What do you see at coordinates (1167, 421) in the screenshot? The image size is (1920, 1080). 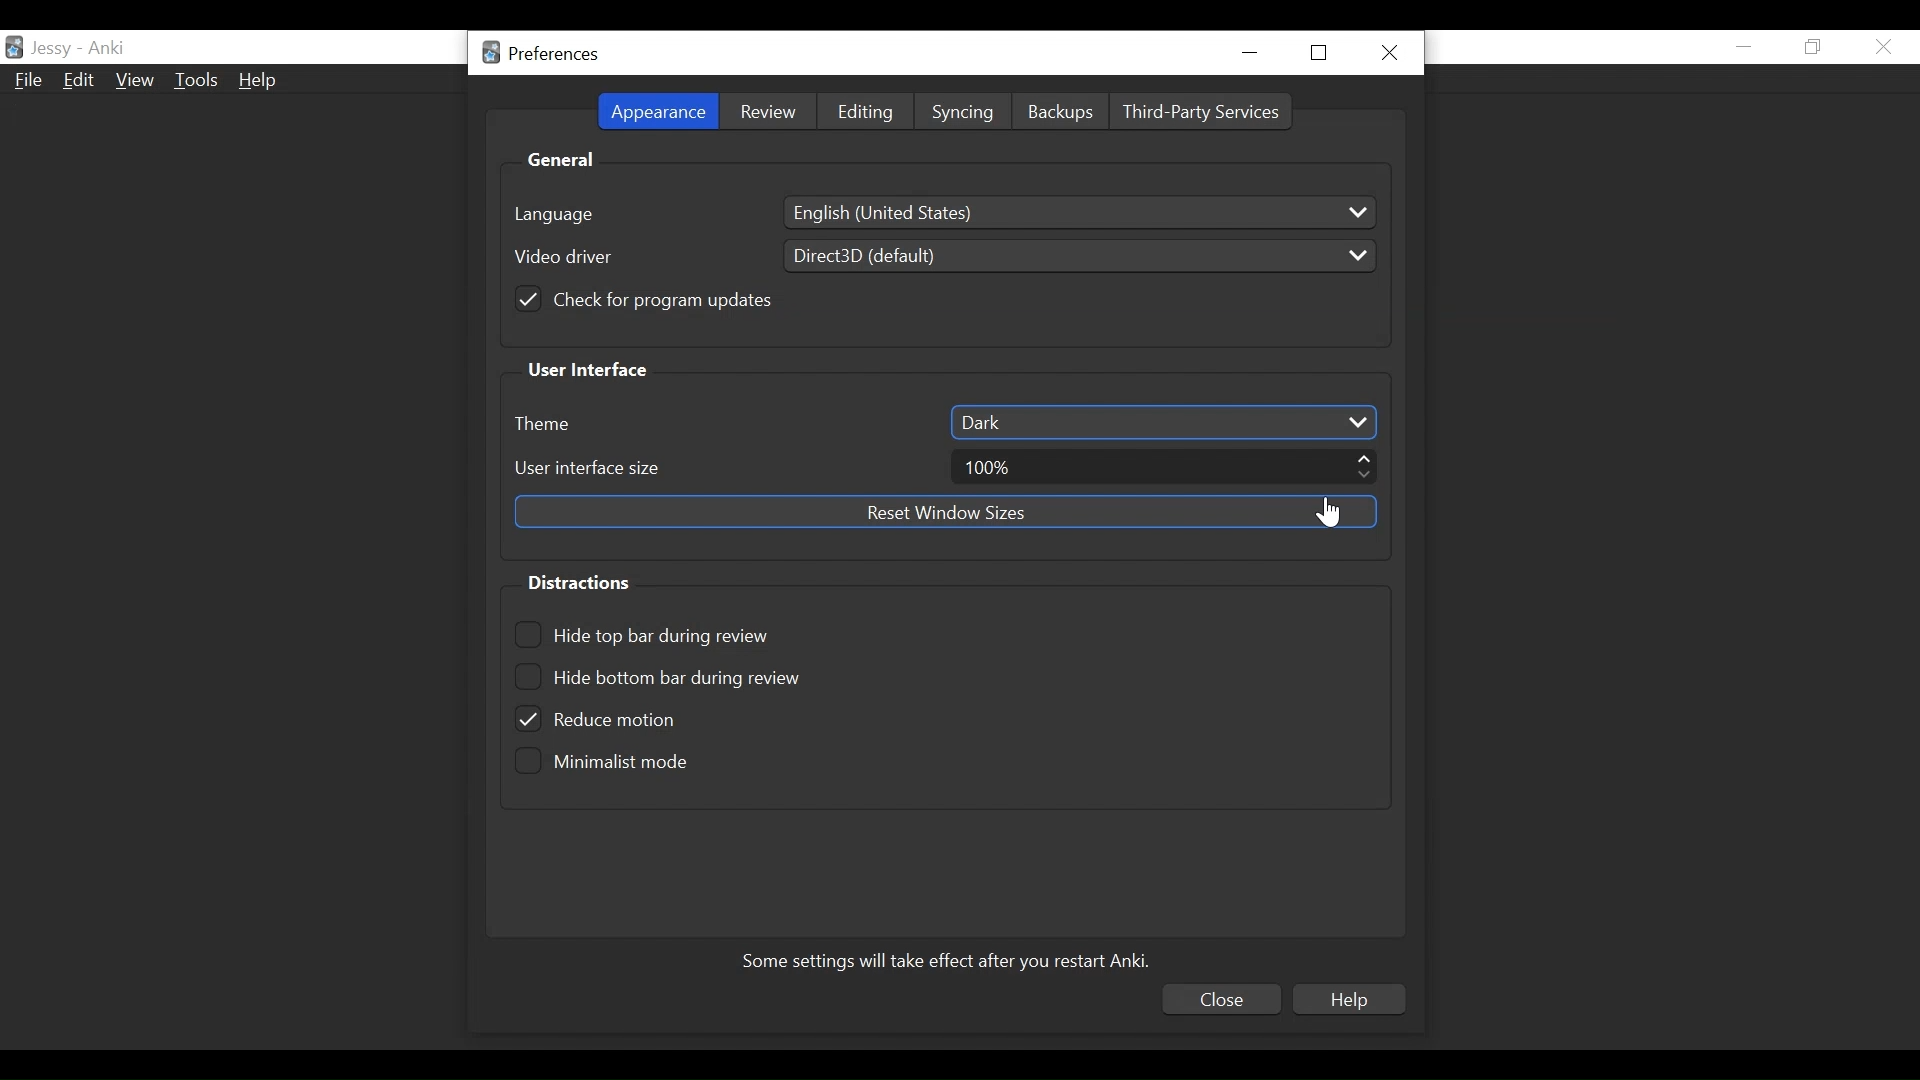 I see `Dark` at bounding box center [1167, 421].